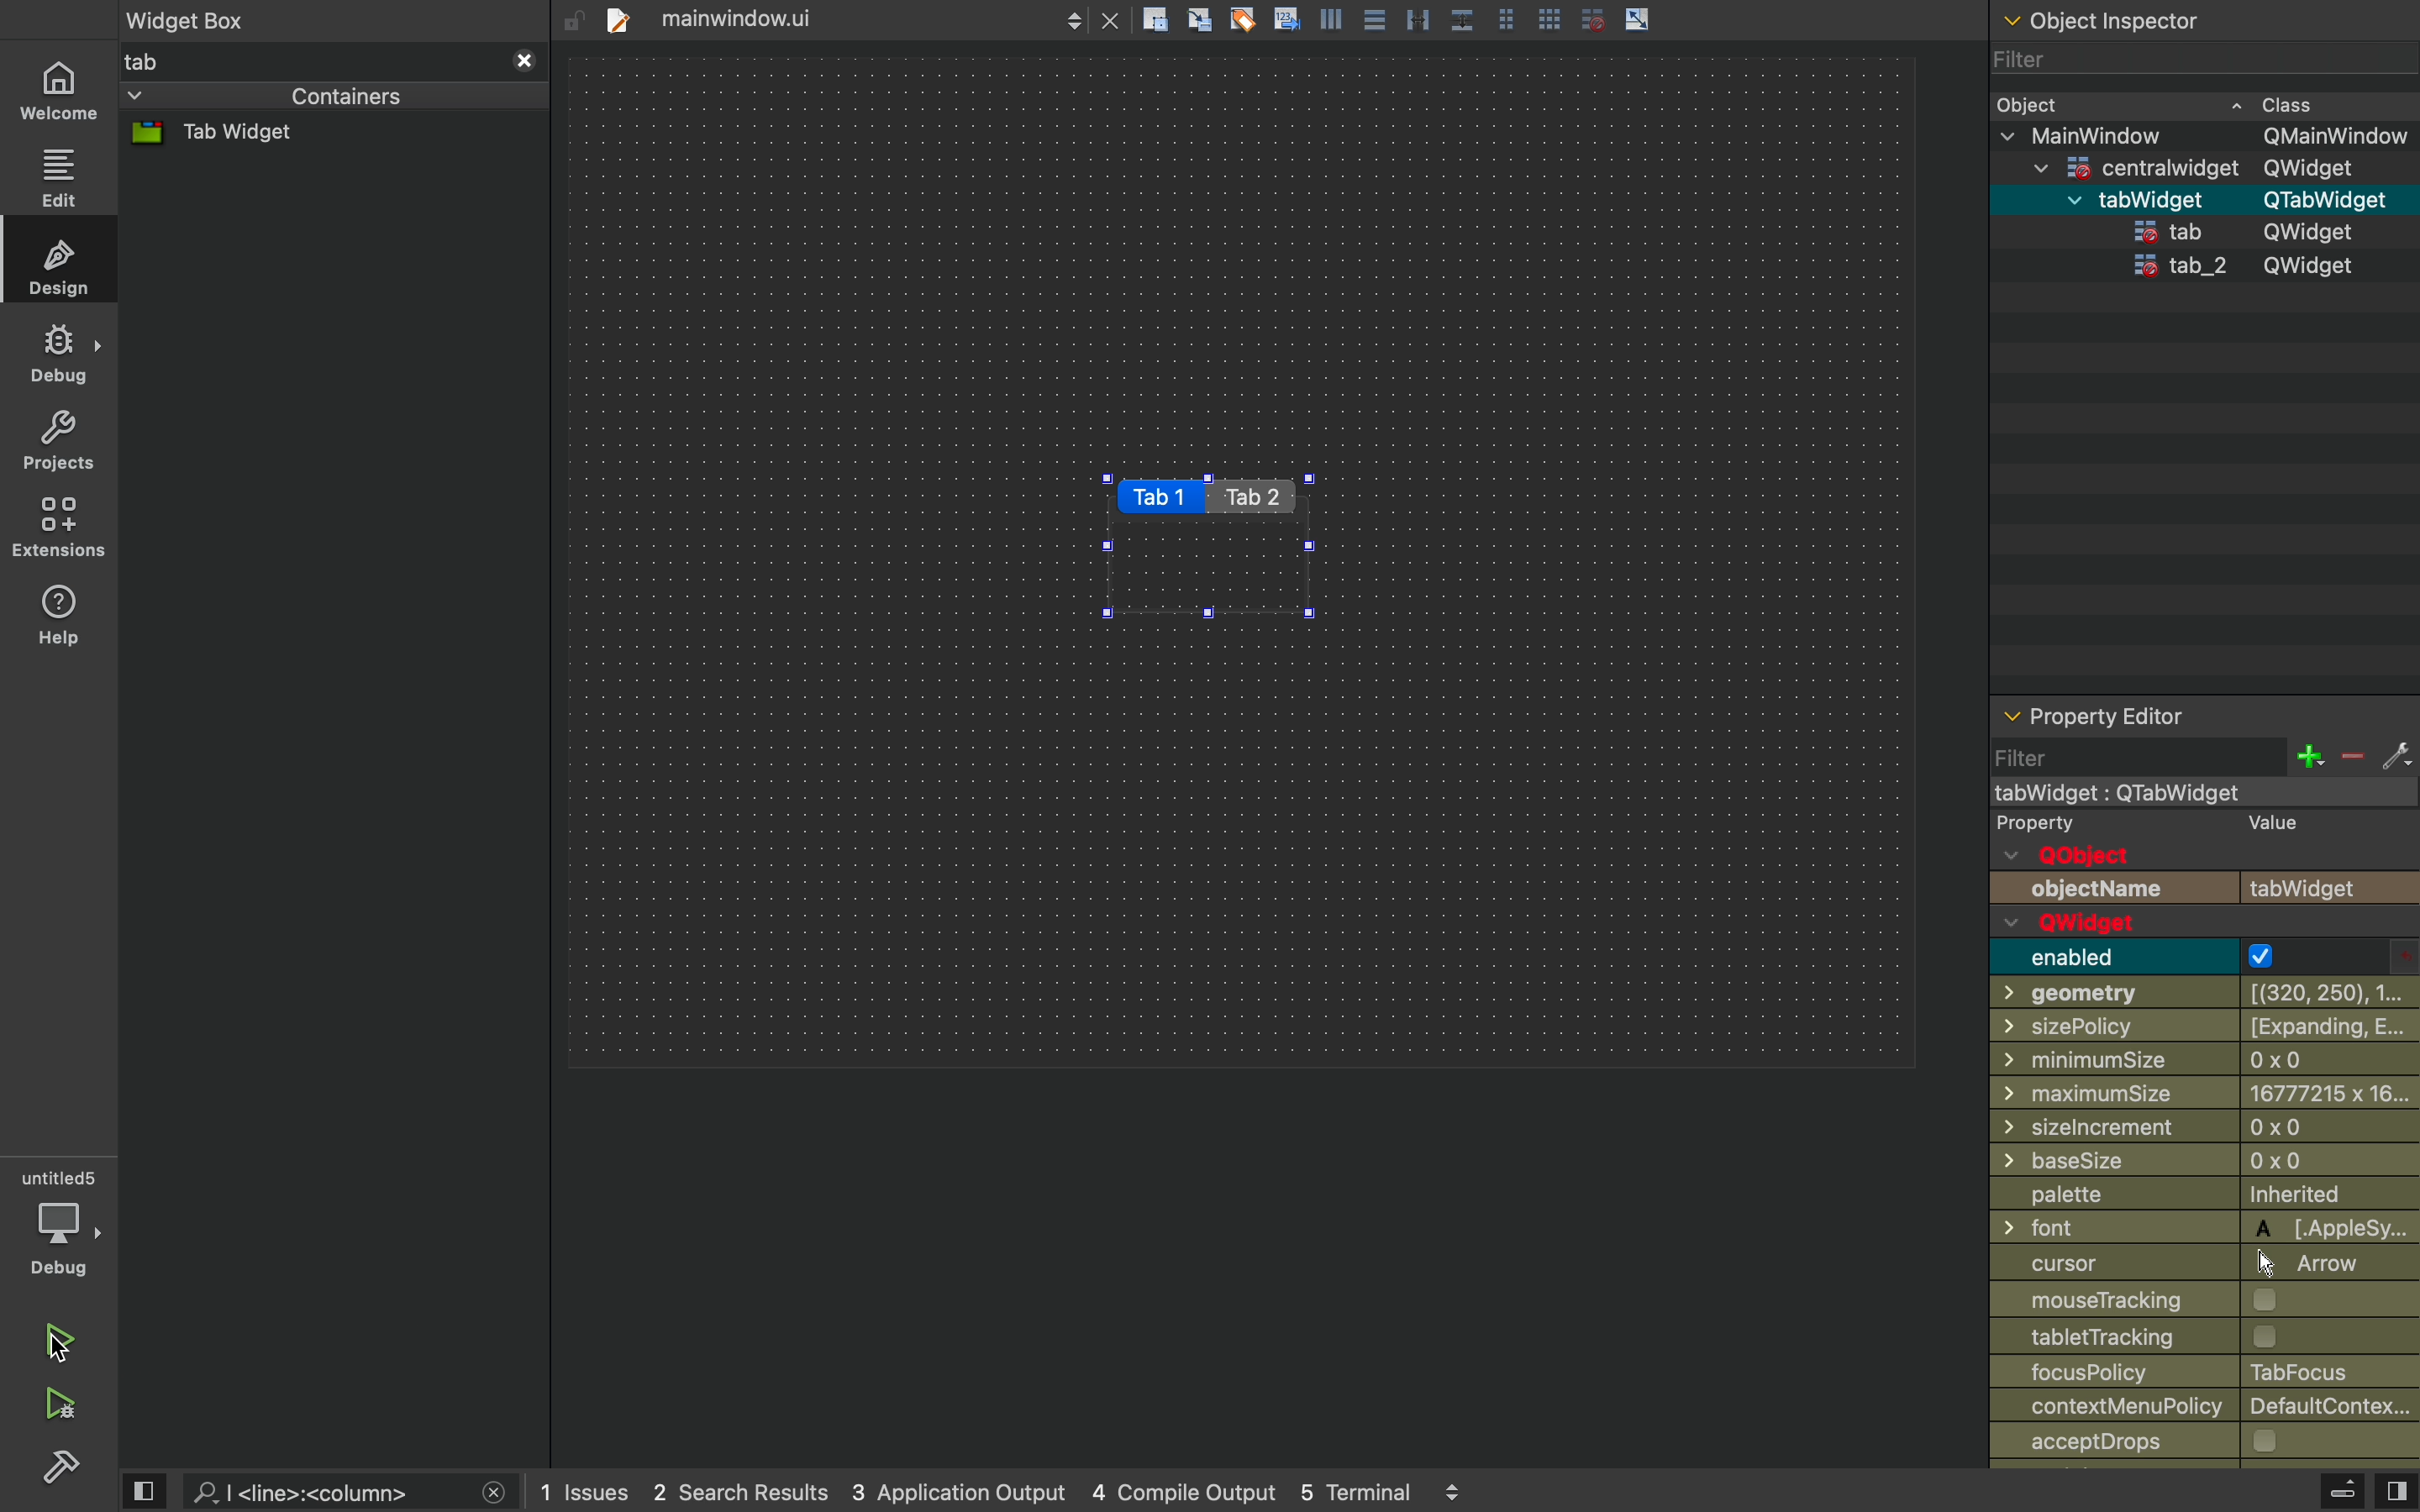  I want to click on object inspector, so click(2198, 17).